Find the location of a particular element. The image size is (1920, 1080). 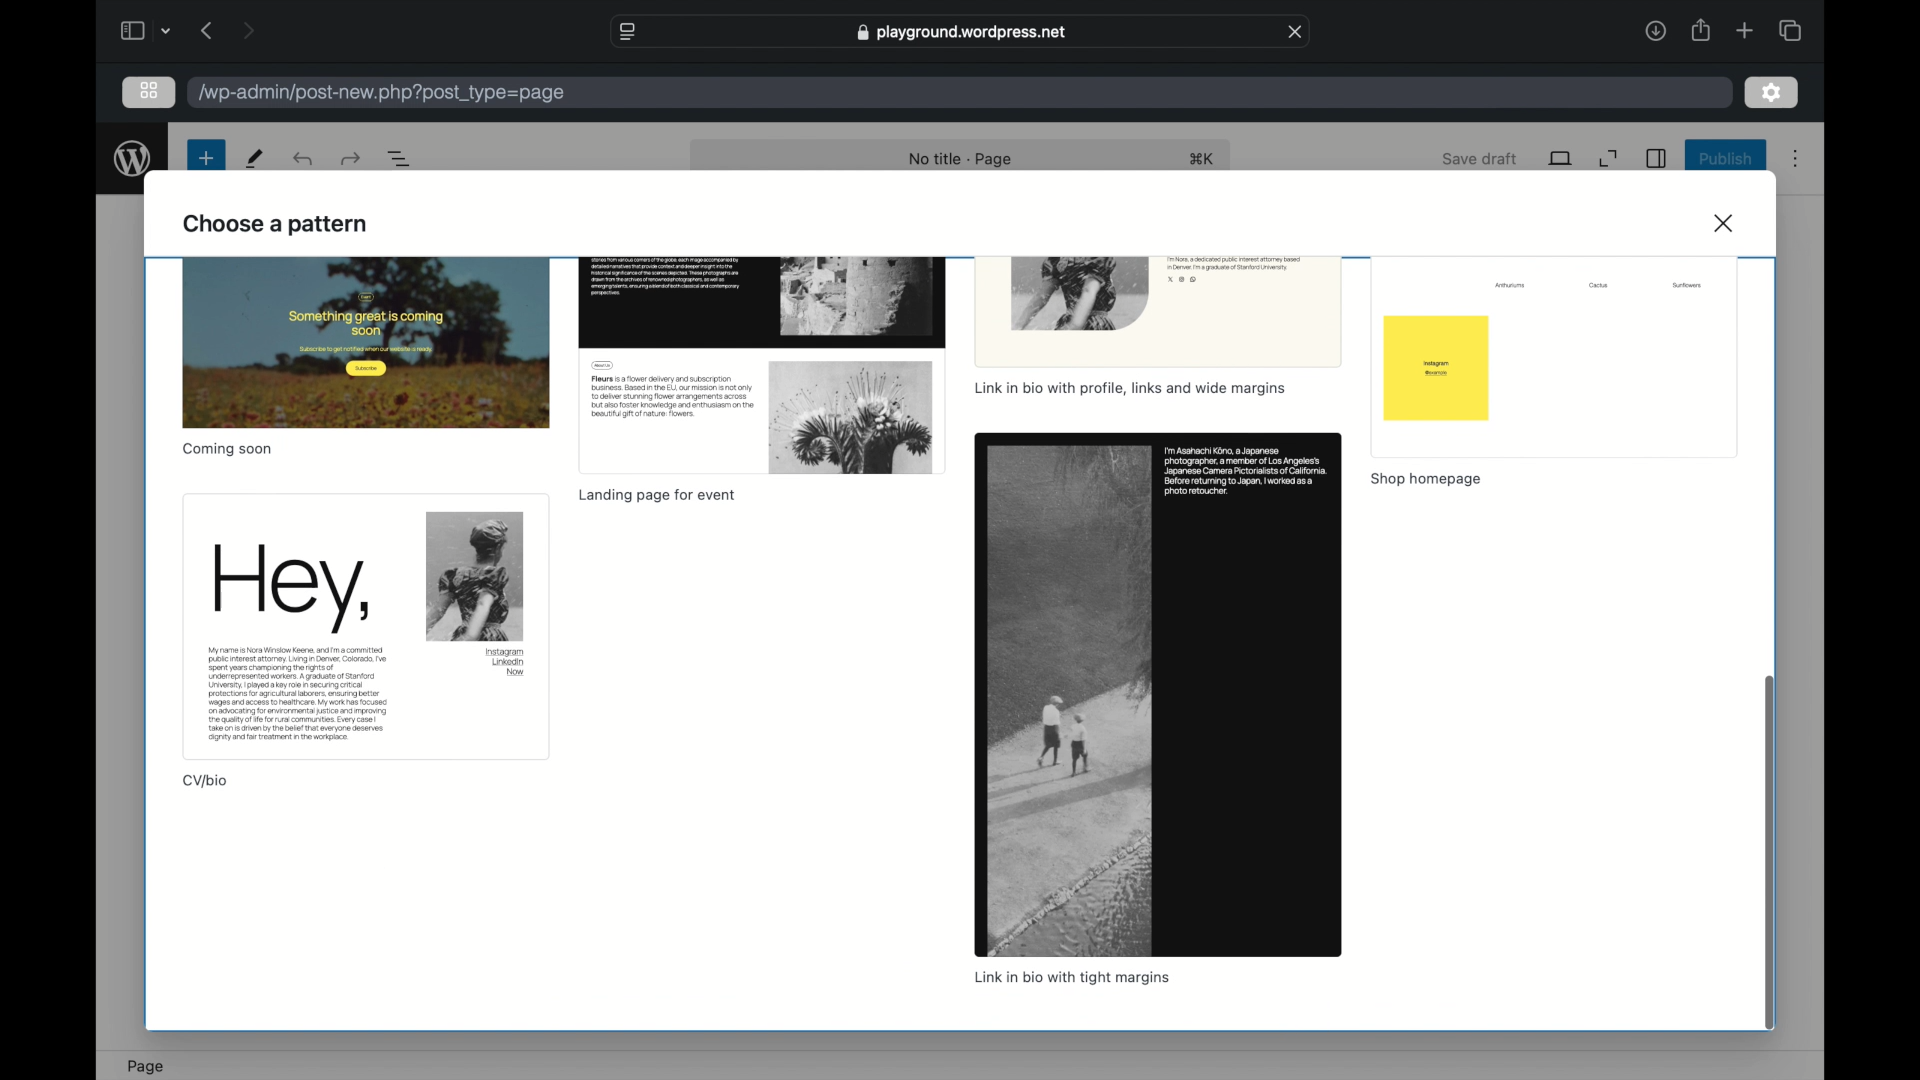

link in bio with profile is located at coordinates (1128, 390).